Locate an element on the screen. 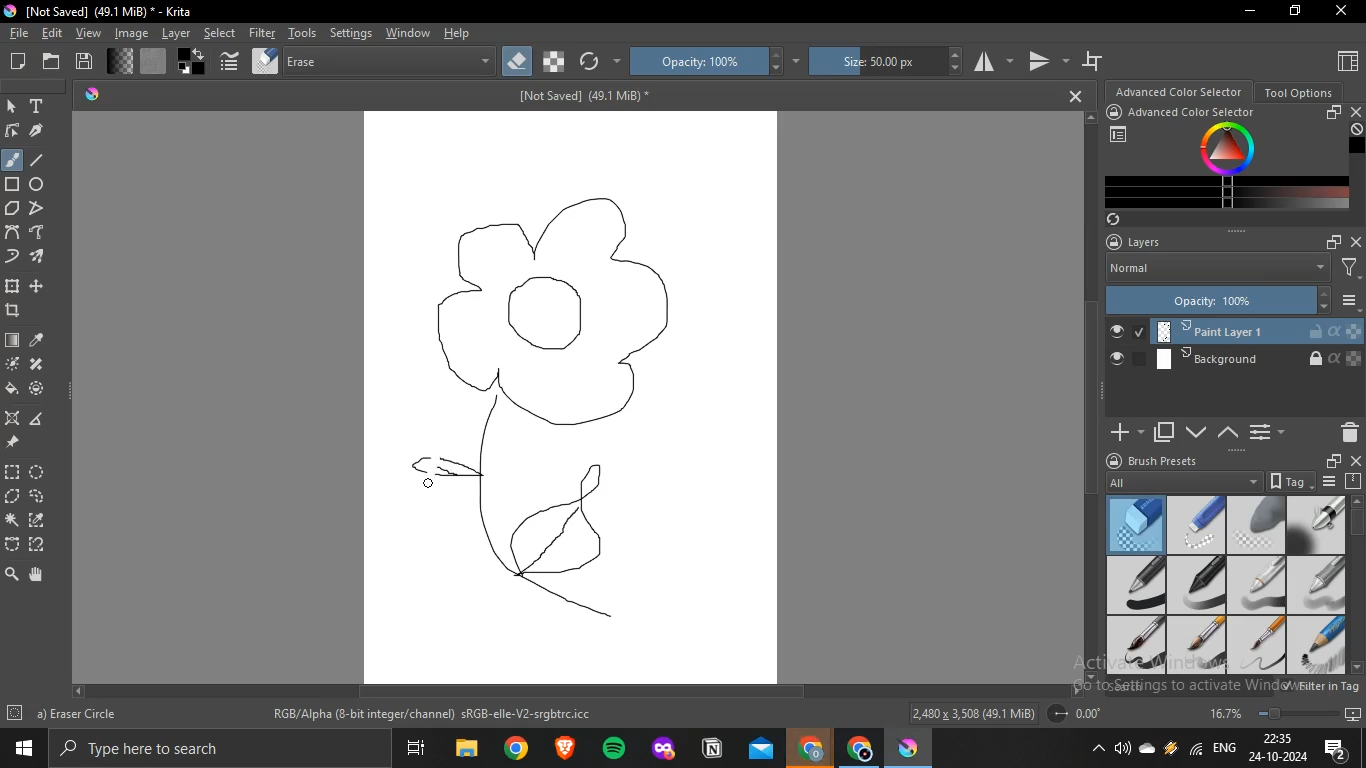 The width and height of the screenshot is (1366, 768). filter is located at coordinates (260, 33).